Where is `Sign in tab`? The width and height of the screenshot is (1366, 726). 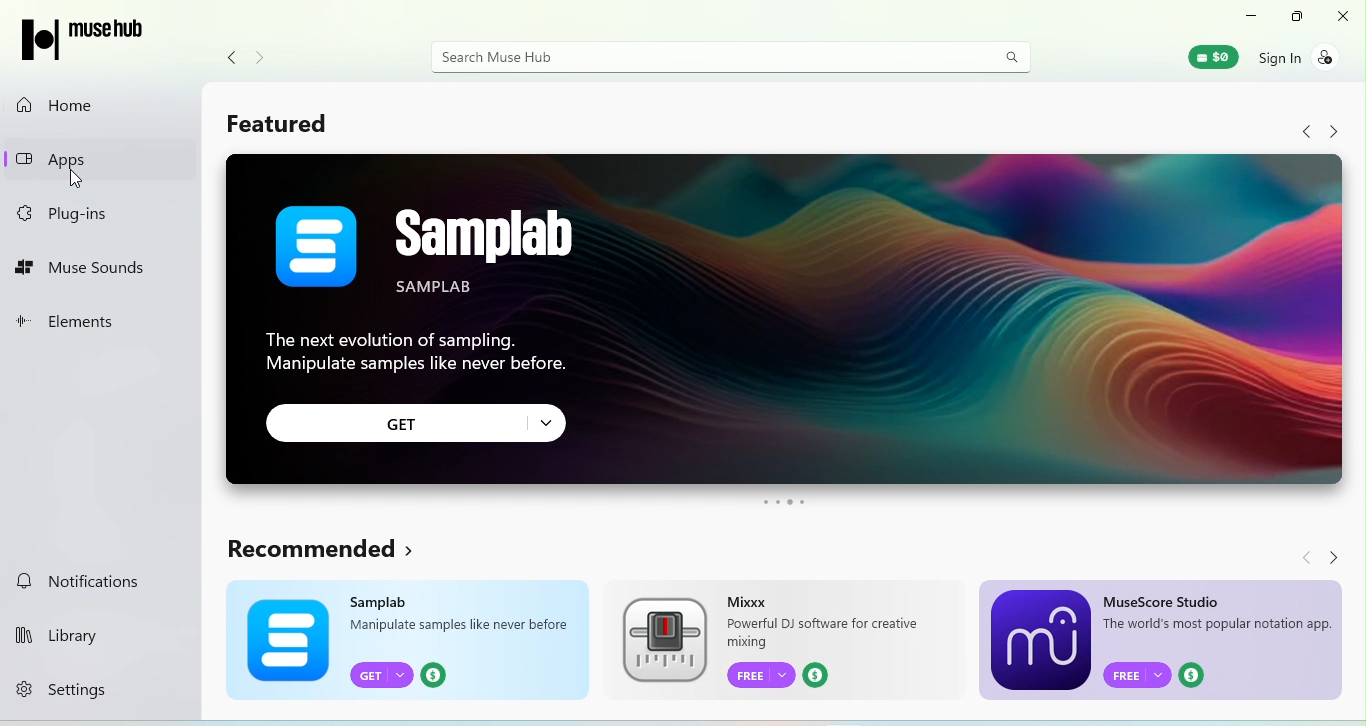 Sign in tab is located at coordinates (1300, 58).